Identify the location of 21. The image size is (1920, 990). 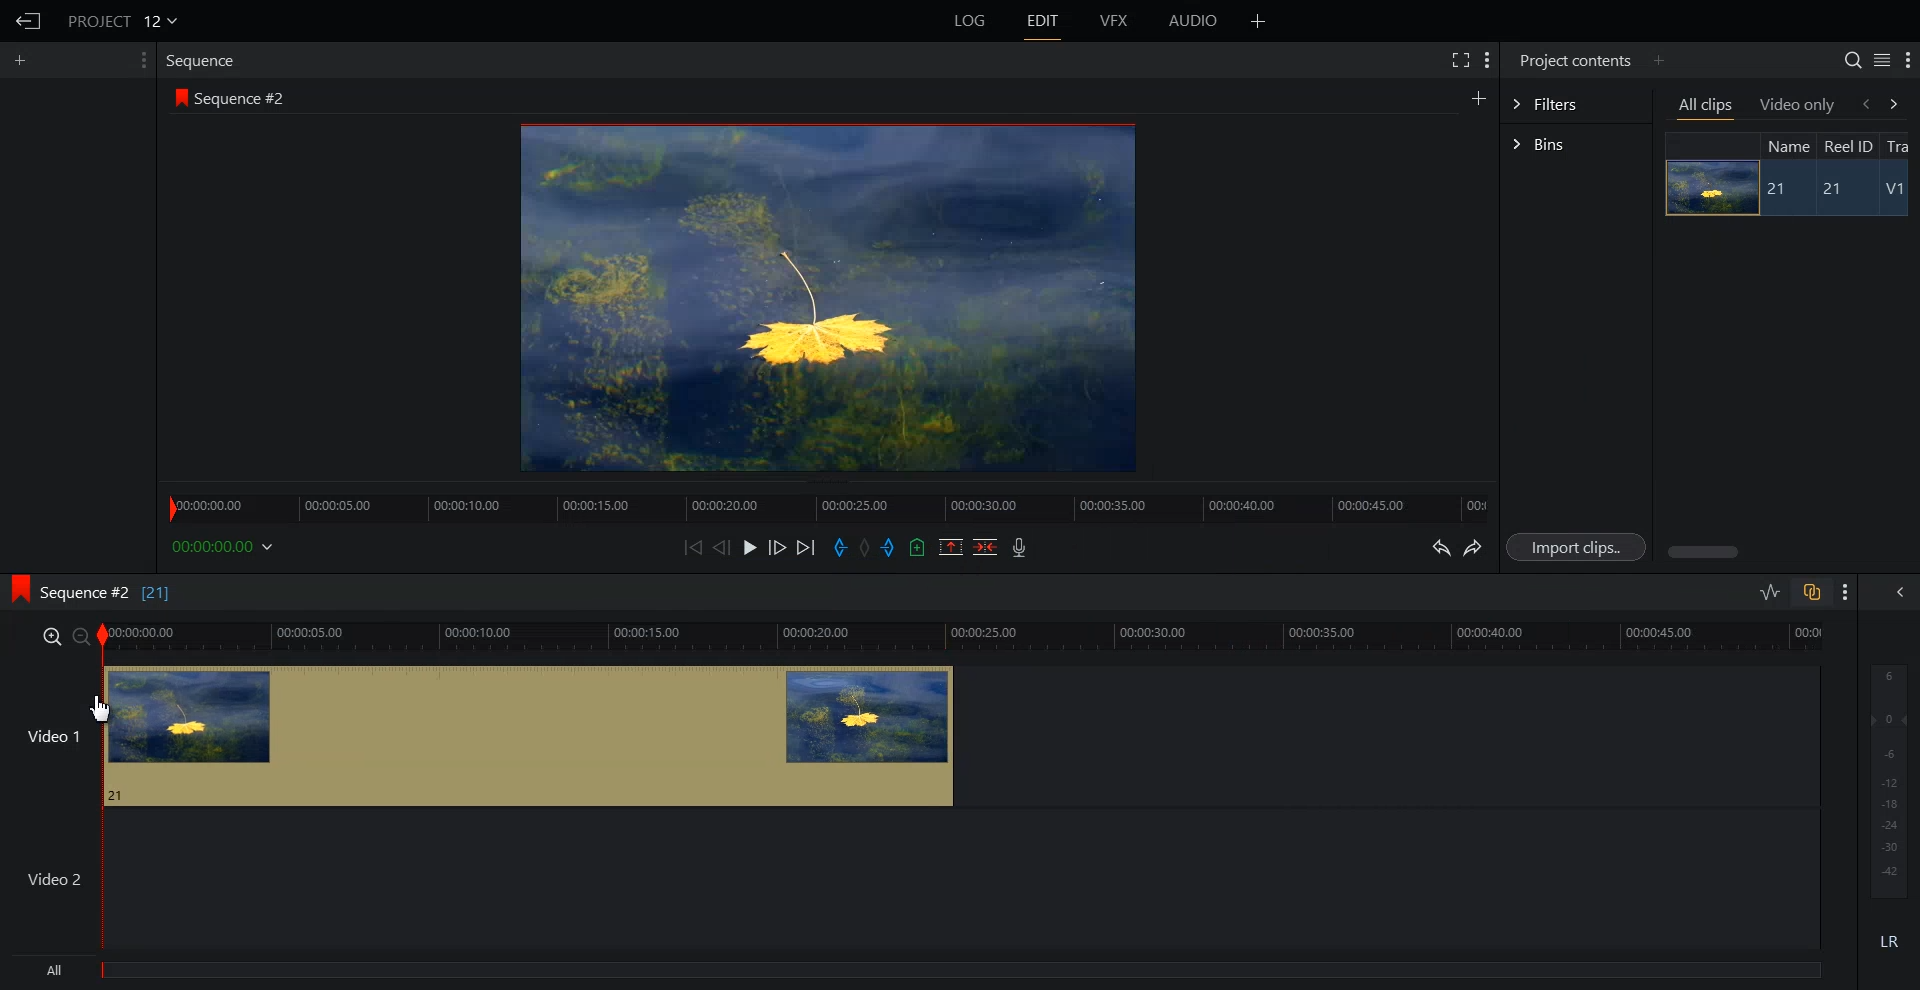
(1841, 190).